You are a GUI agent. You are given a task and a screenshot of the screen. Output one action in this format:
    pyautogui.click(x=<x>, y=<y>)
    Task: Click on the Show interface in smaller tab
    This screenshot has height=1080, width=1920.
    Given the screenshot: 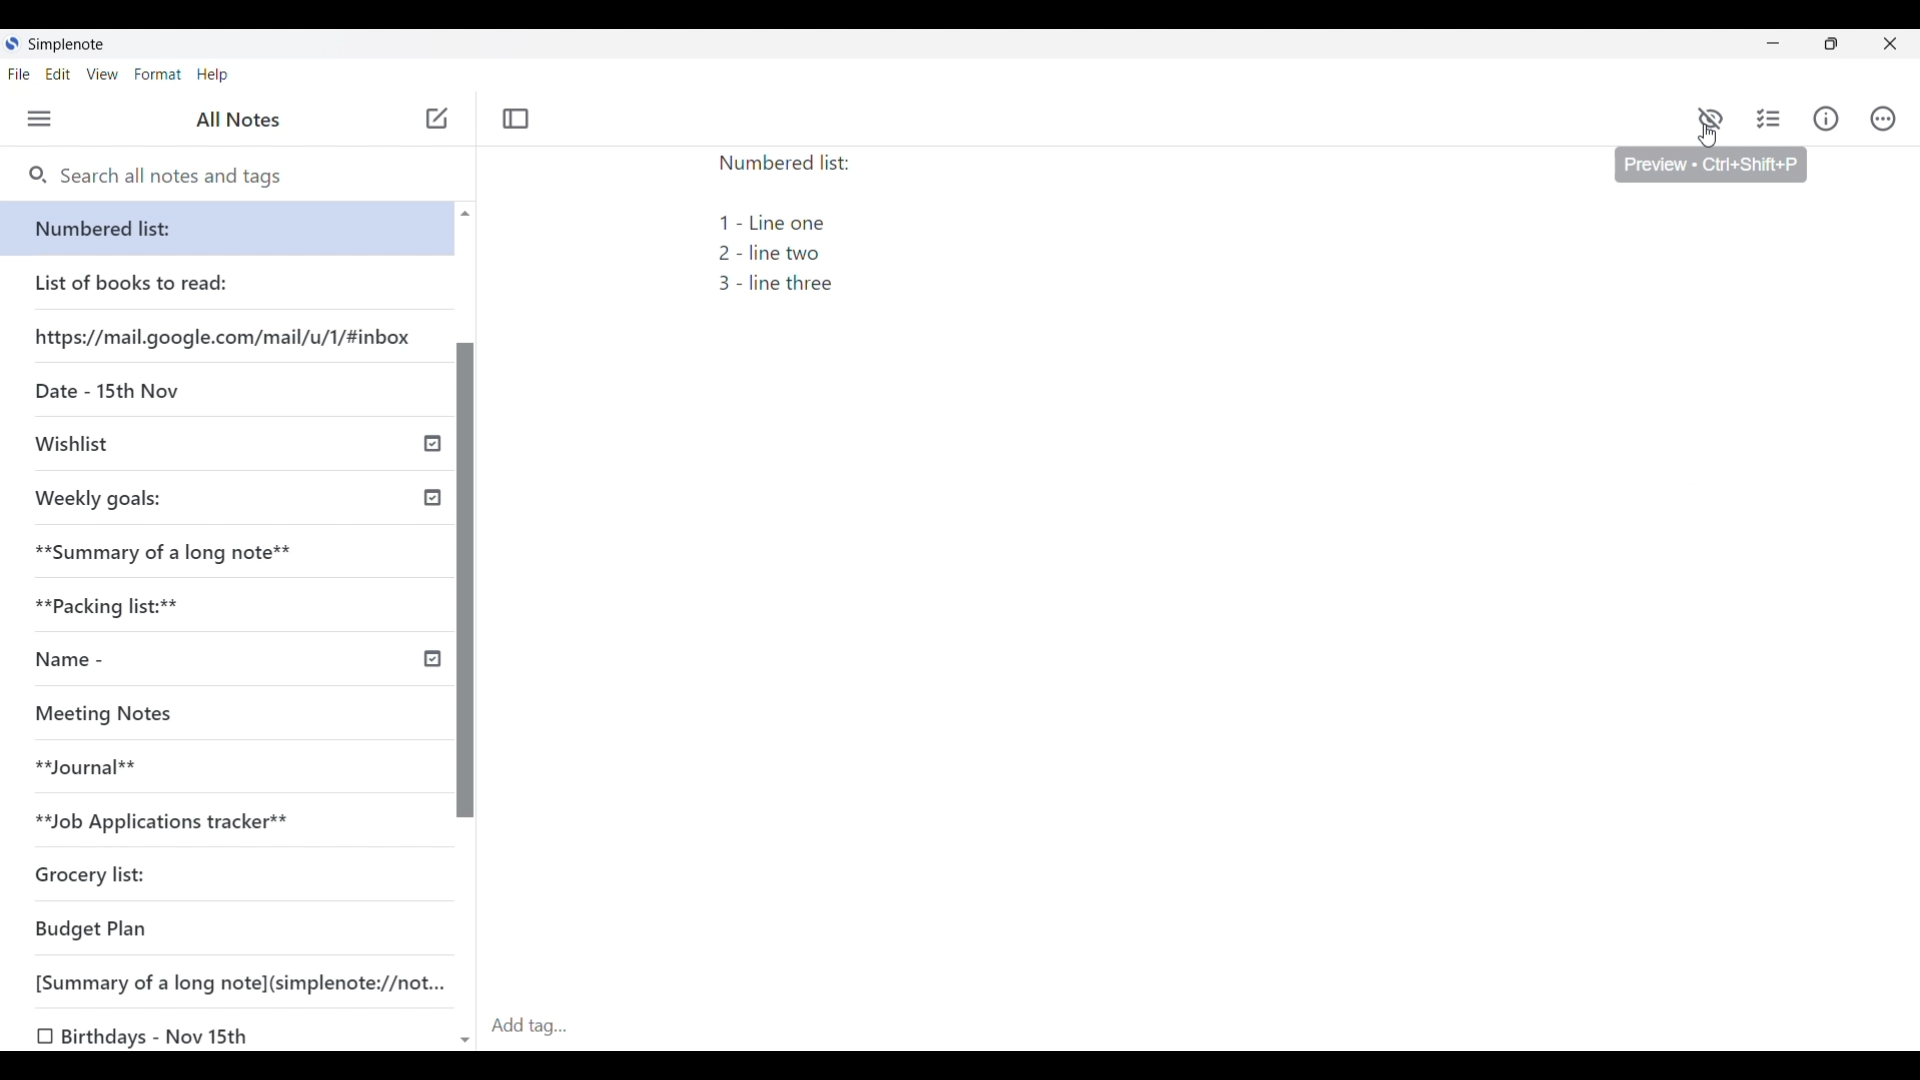 What is the action you would take?
    pyautogui.click(x=1831, y=44)
    